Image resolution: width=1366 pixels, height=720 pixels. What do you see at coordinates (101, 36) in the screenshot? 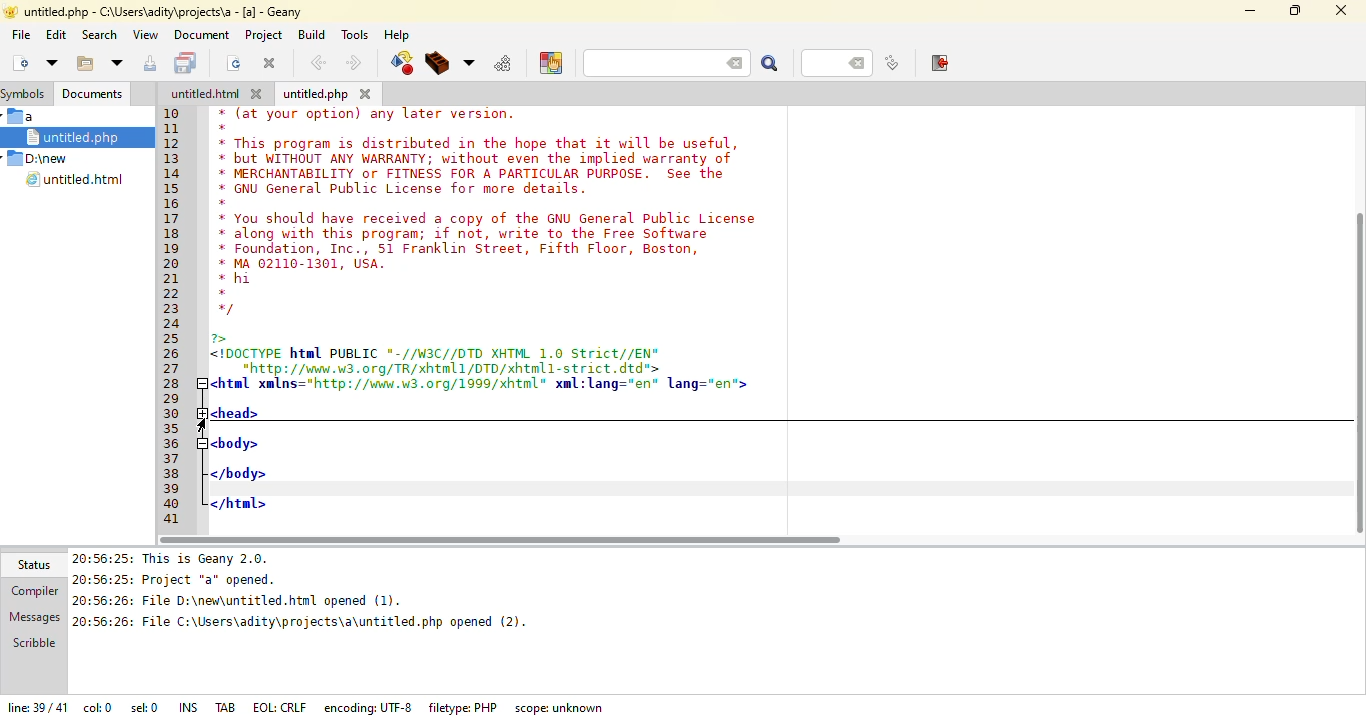
I see `search` at bounding box center [101, 36].